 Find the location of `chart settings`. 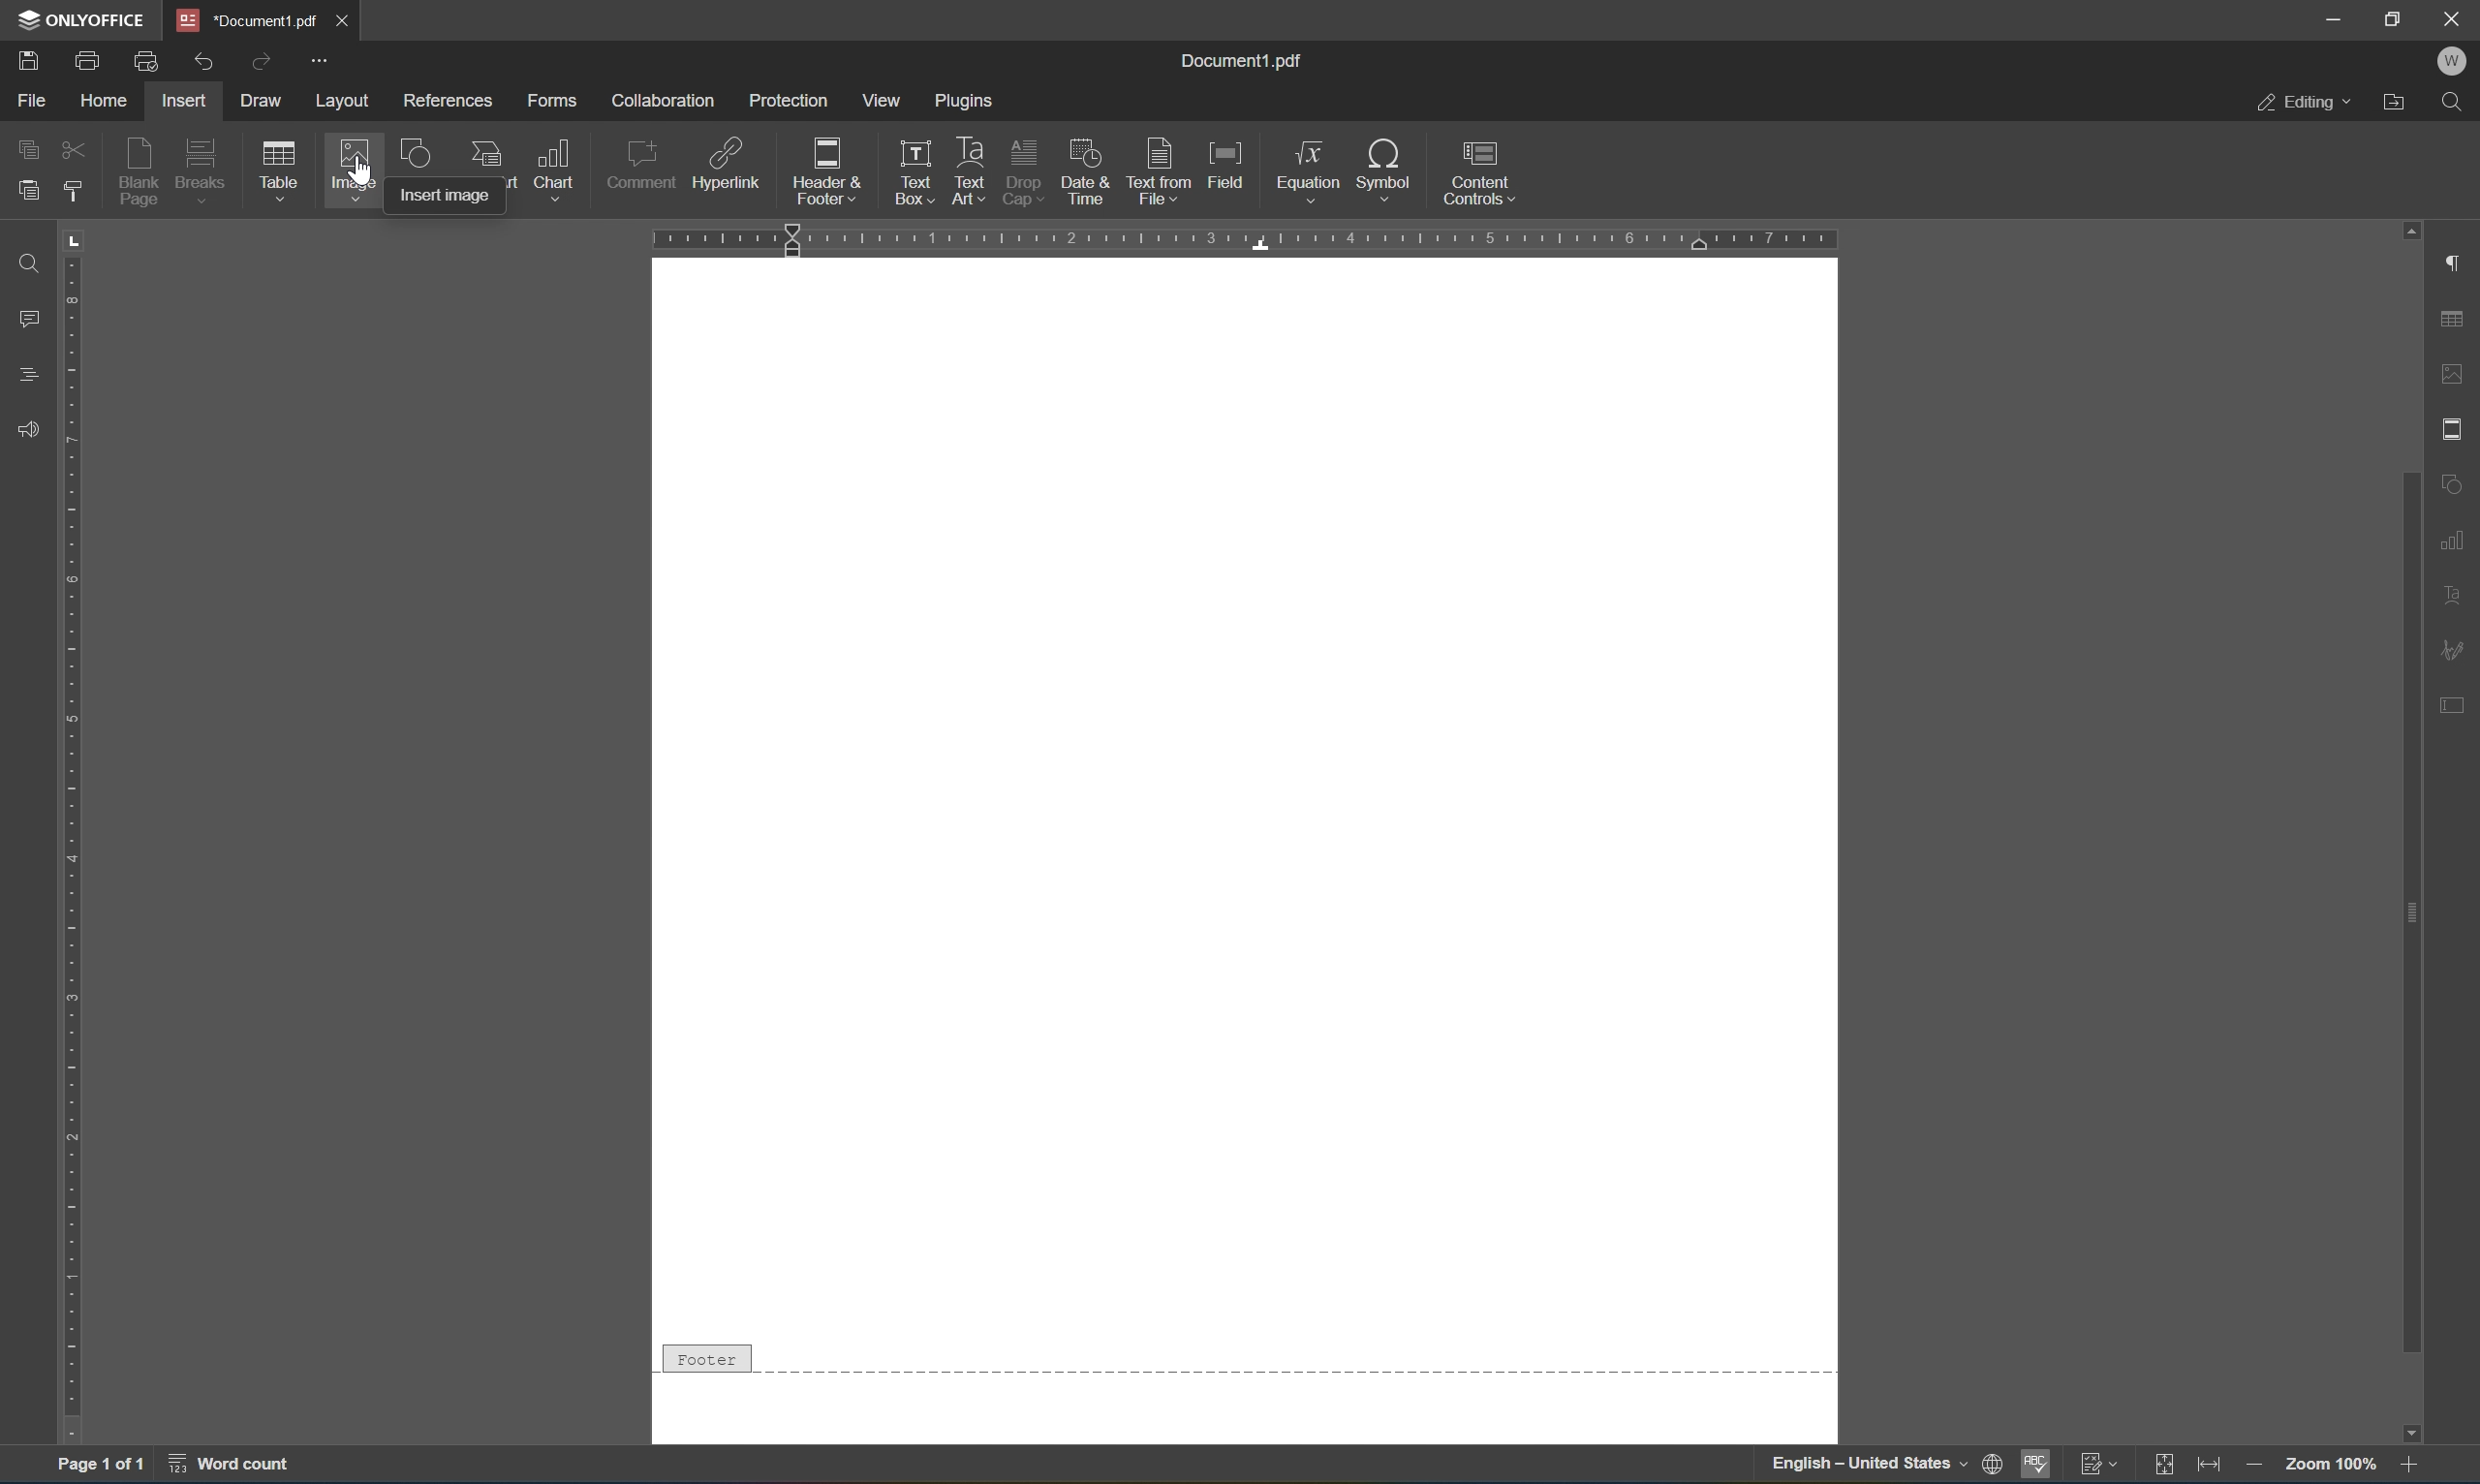

chart settings is located at coordinates (2454, 536).